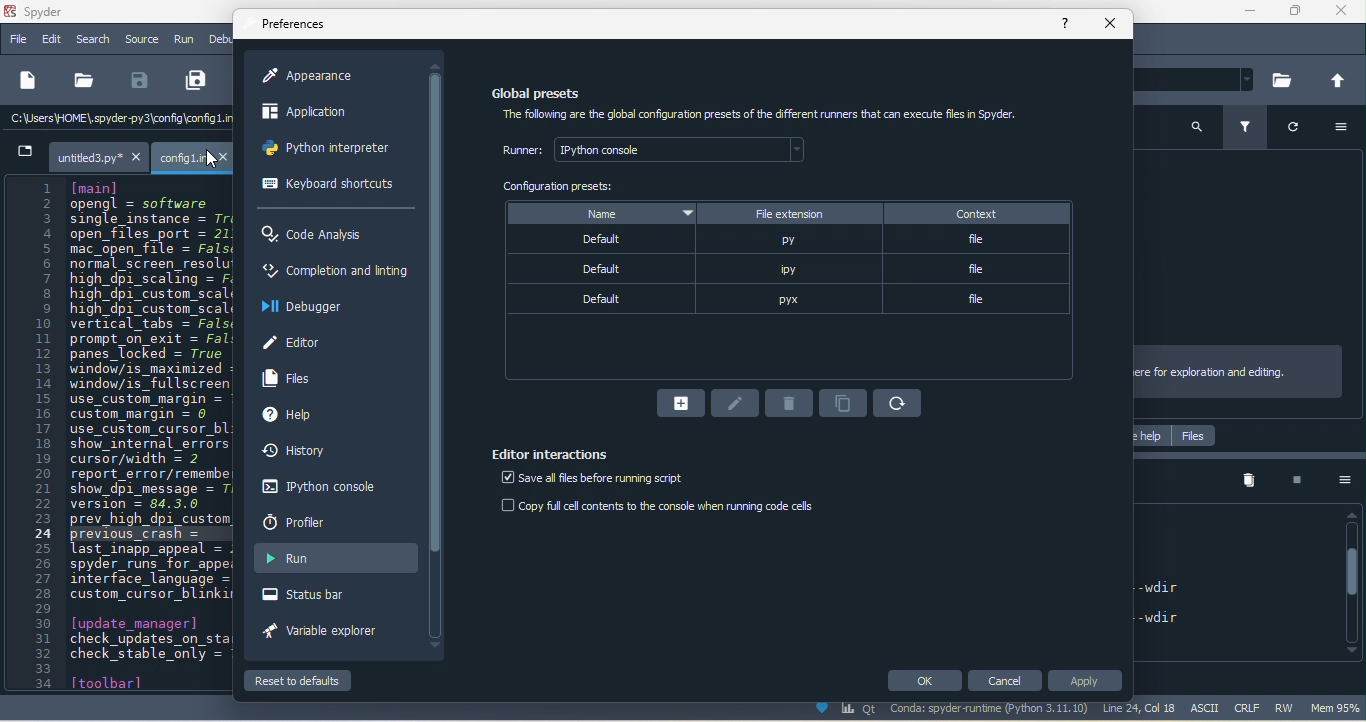 This screenshot has width=1366, height=722. What do you see at coordinates (785, 271) in the screenshot?
I see `ipy` at bounding box center [785, 271].